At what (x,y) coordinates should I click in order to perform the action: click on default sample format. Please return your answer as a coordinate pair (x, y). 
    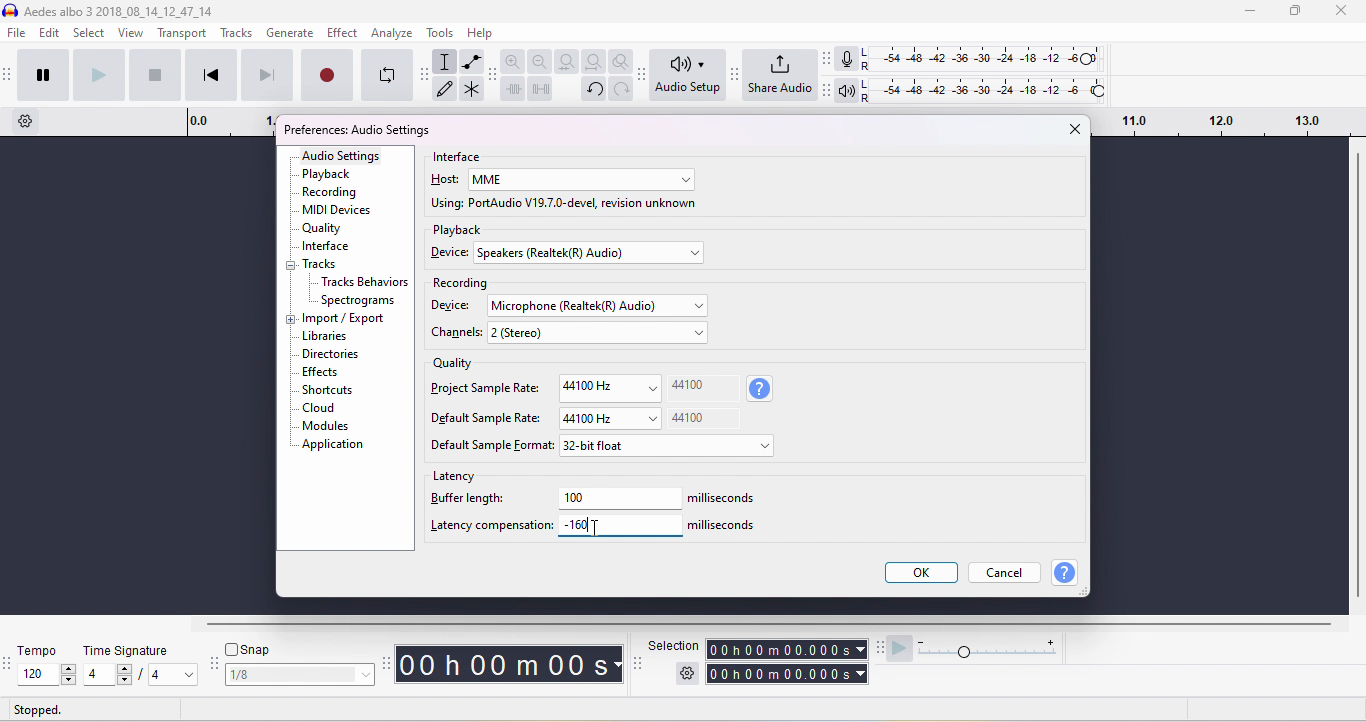
    Looking at the image, I should click on (492, 446).